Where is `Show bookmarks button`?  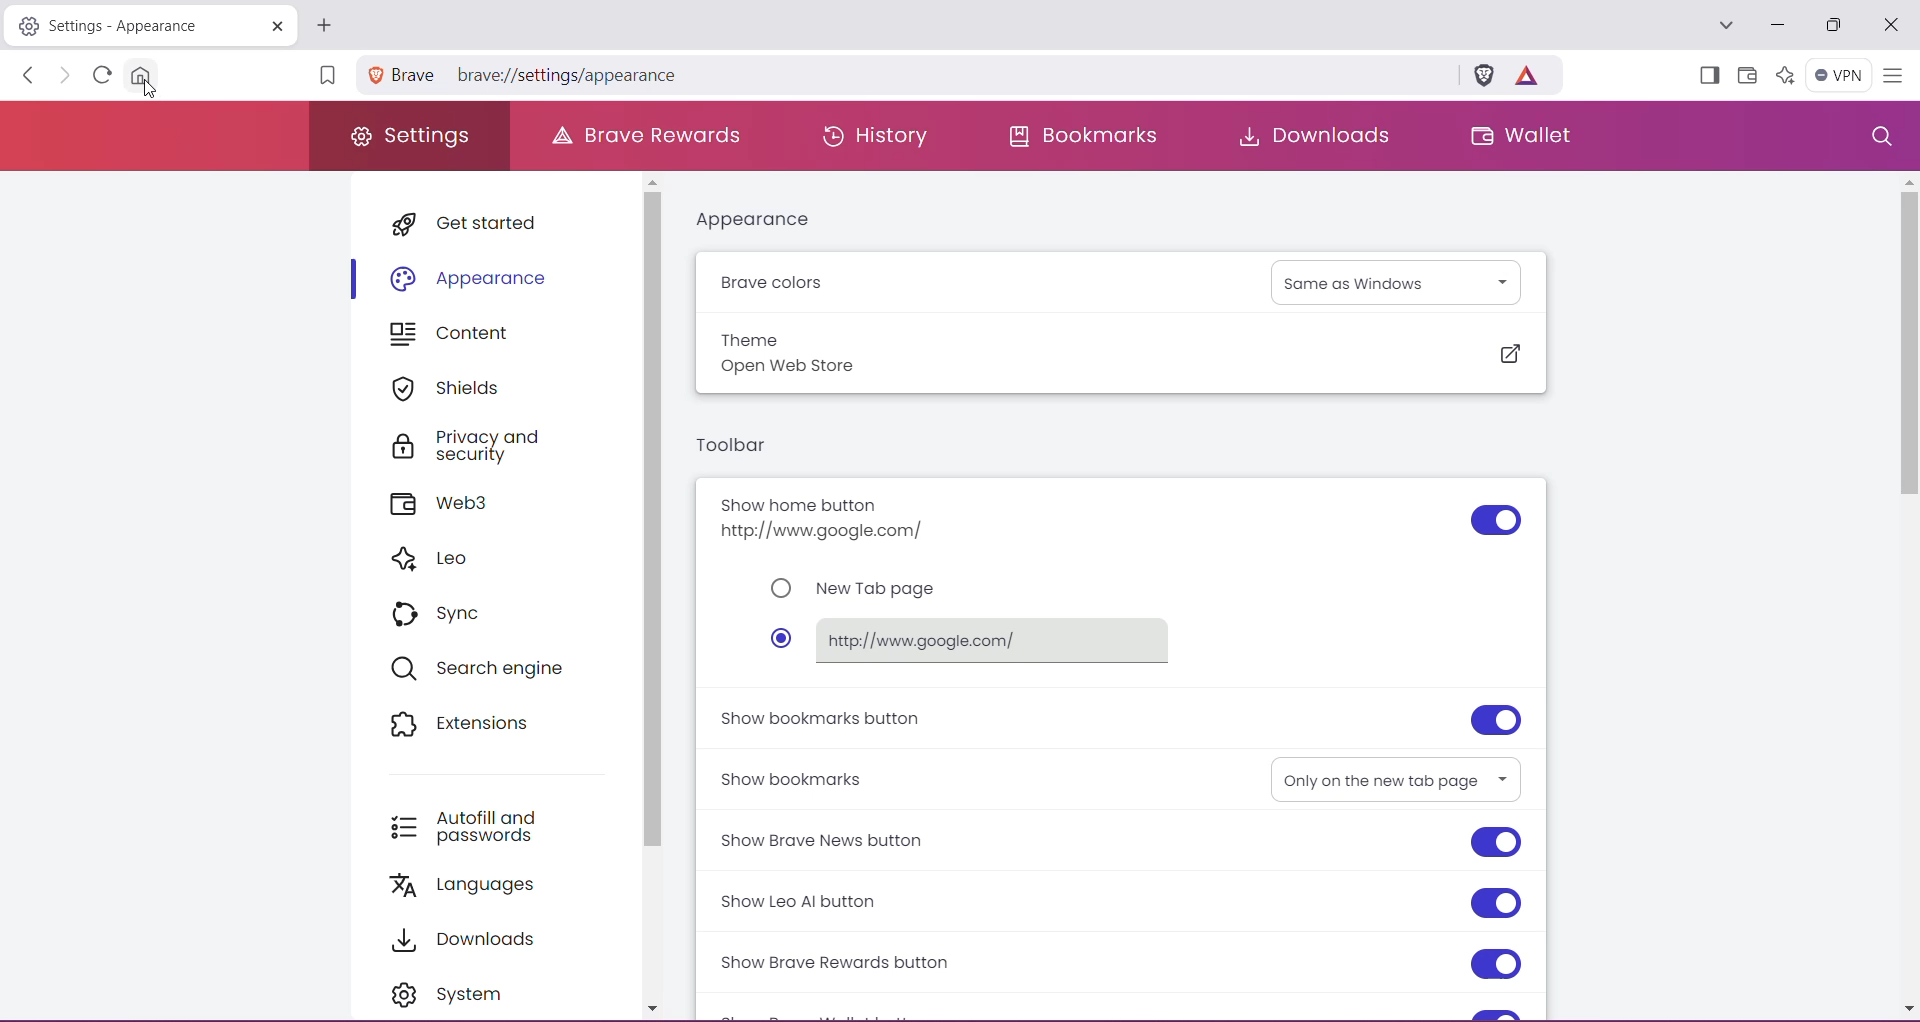 Show bookmarks button is located at coordinates (823, 718).